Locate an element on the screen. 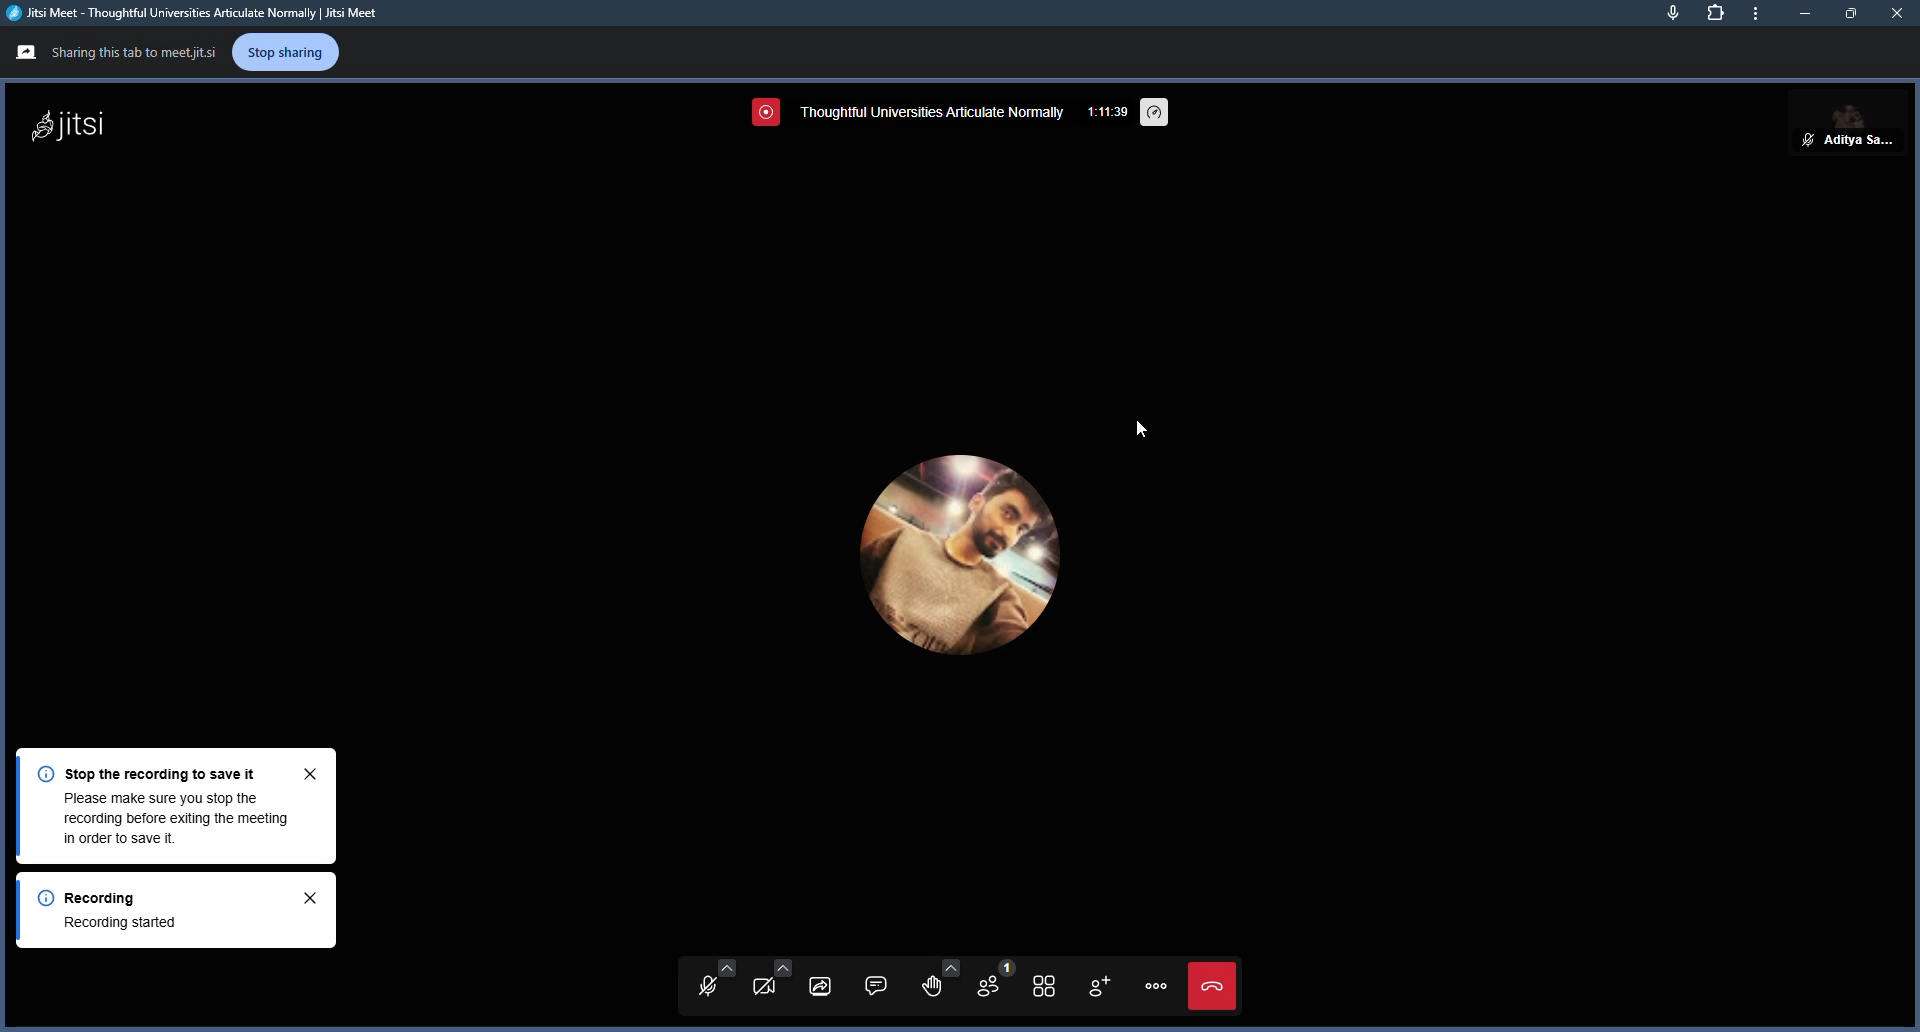 The image size is (1920, 1032). aditya sarkar is located at coordinates (1850, 122).